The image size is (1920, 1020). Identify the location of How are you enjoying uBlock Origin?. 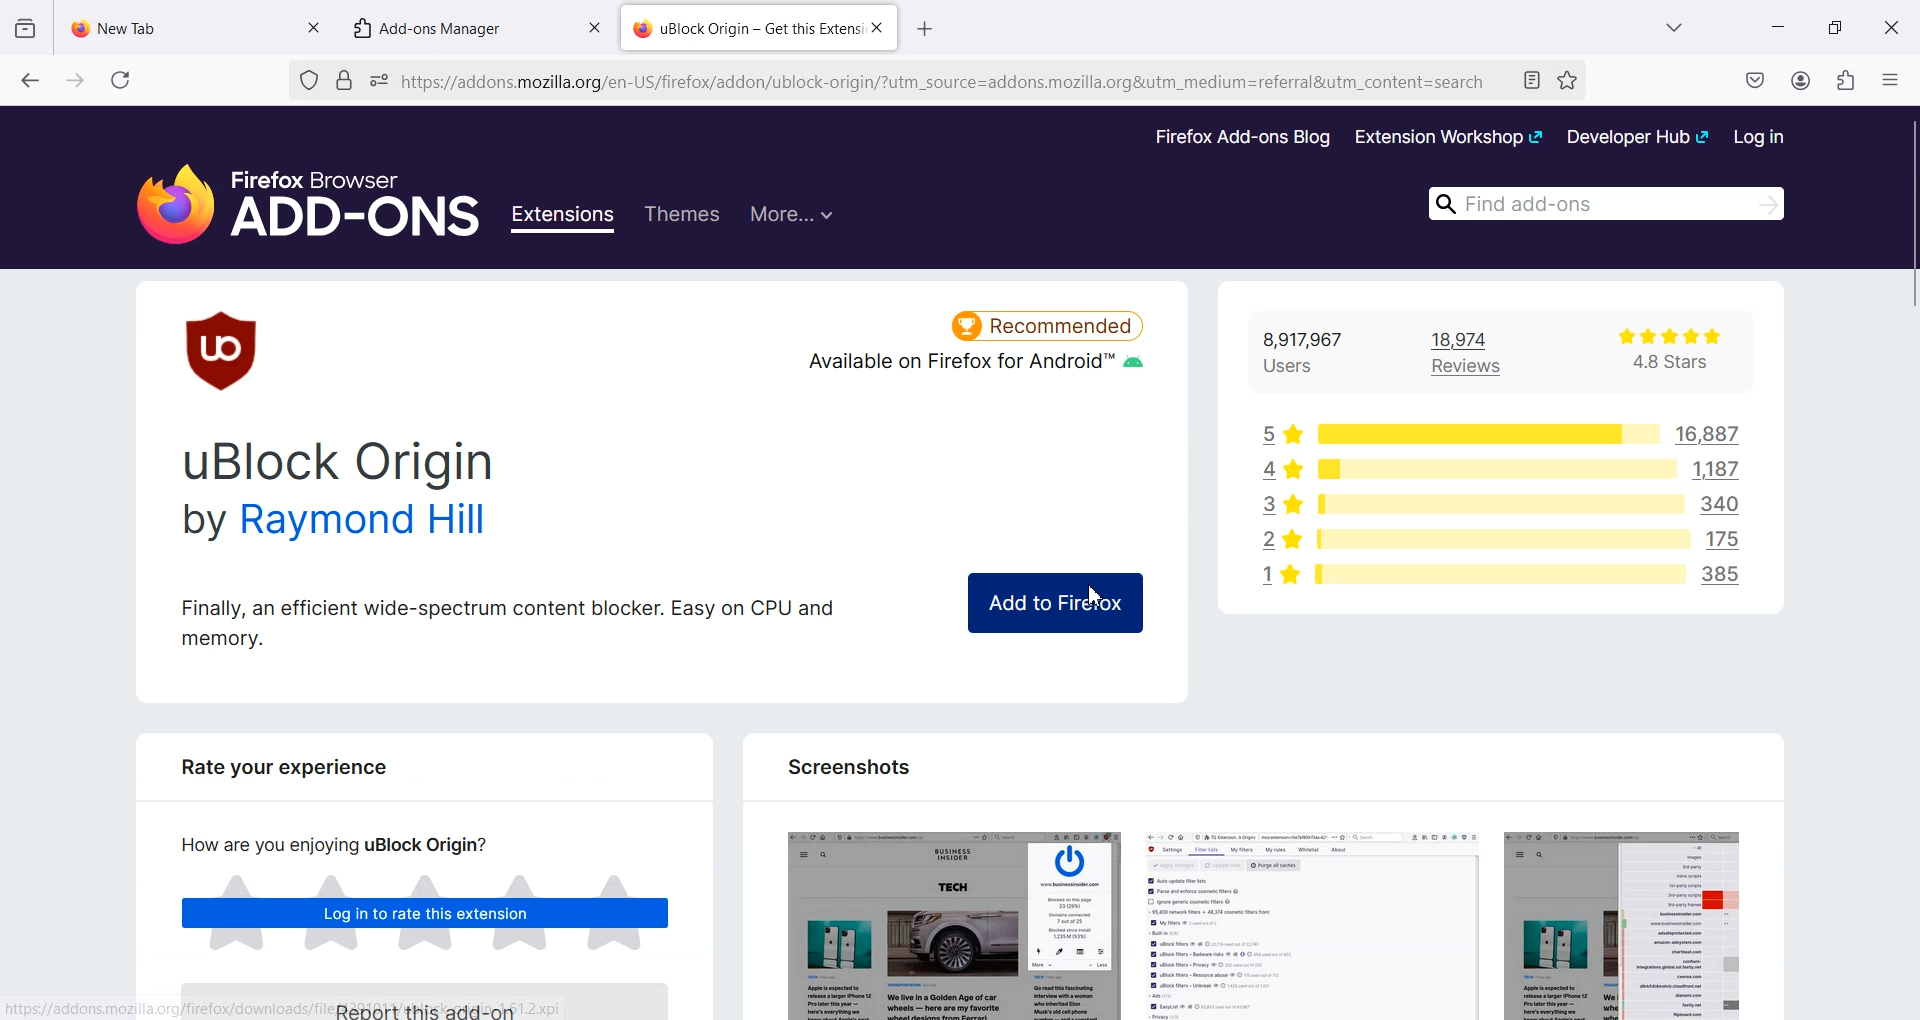
(326, 844).